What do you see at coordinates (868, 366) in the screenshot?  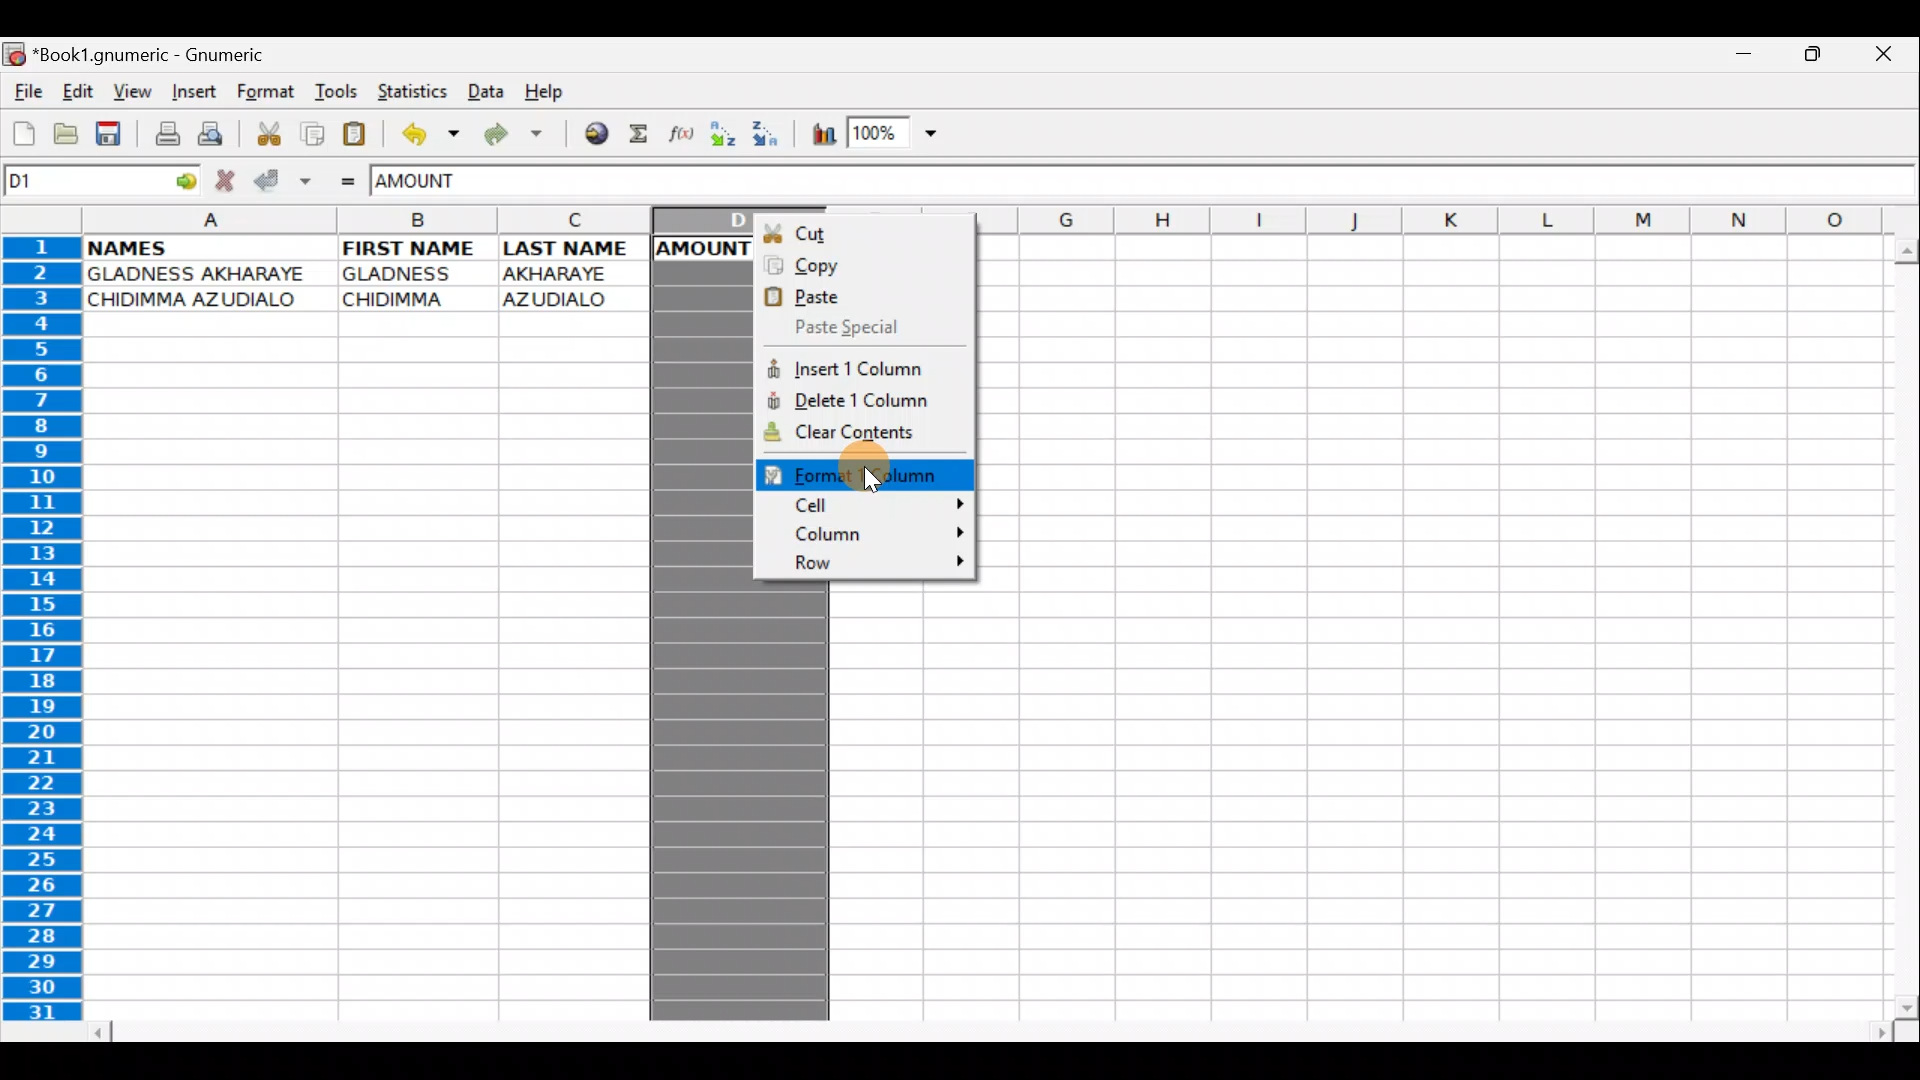 I see `Insert 1 column` at bounding box center [868, 366].